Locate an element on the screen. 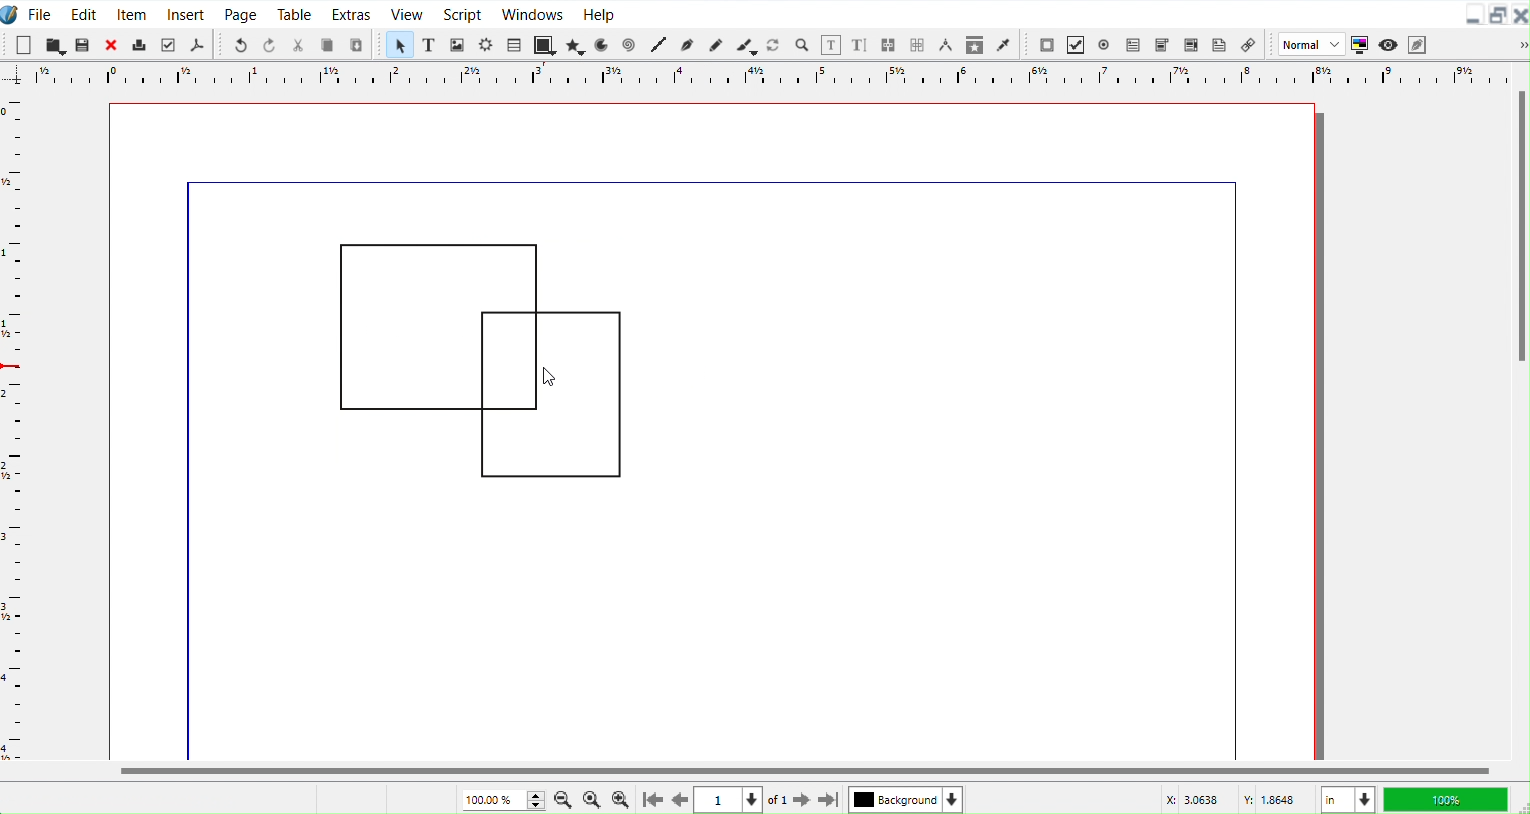 This screenshot has height=814, width=1530. Window is located at coordinates (533, 13).